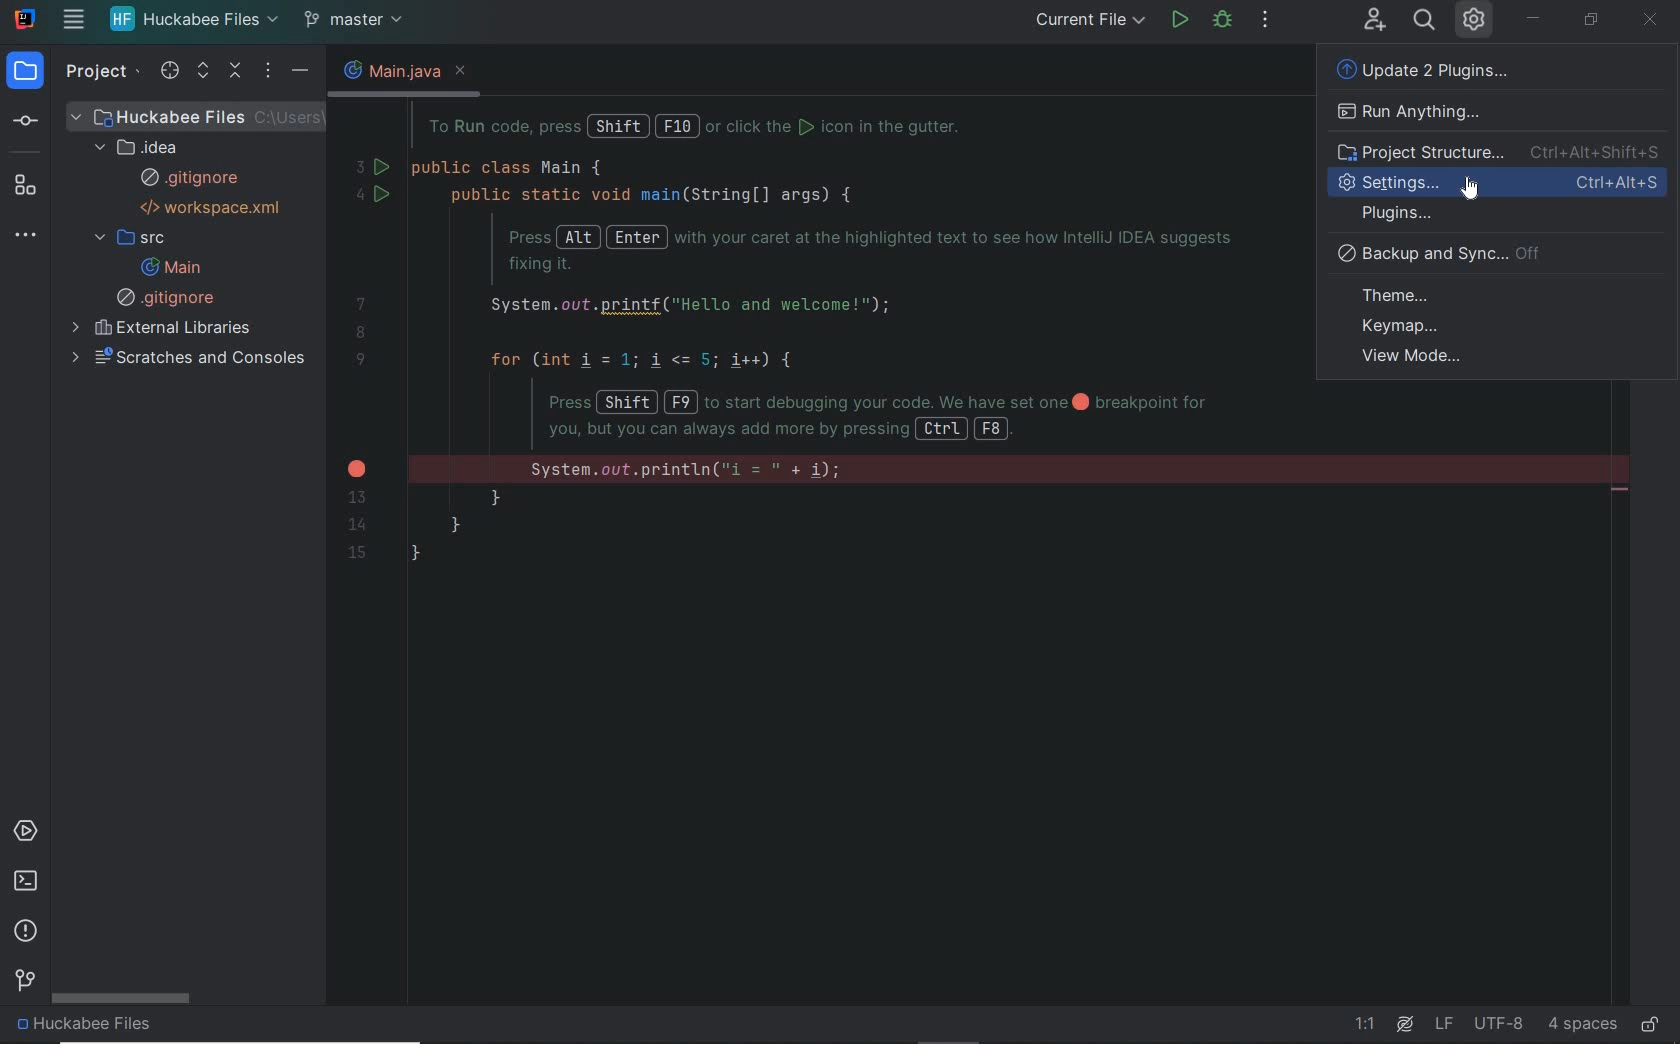 This screenshot has height=1044, width=1680. Describe the element at coordinates (1495, 326) in the screenshot. I see `keymap` at that location.